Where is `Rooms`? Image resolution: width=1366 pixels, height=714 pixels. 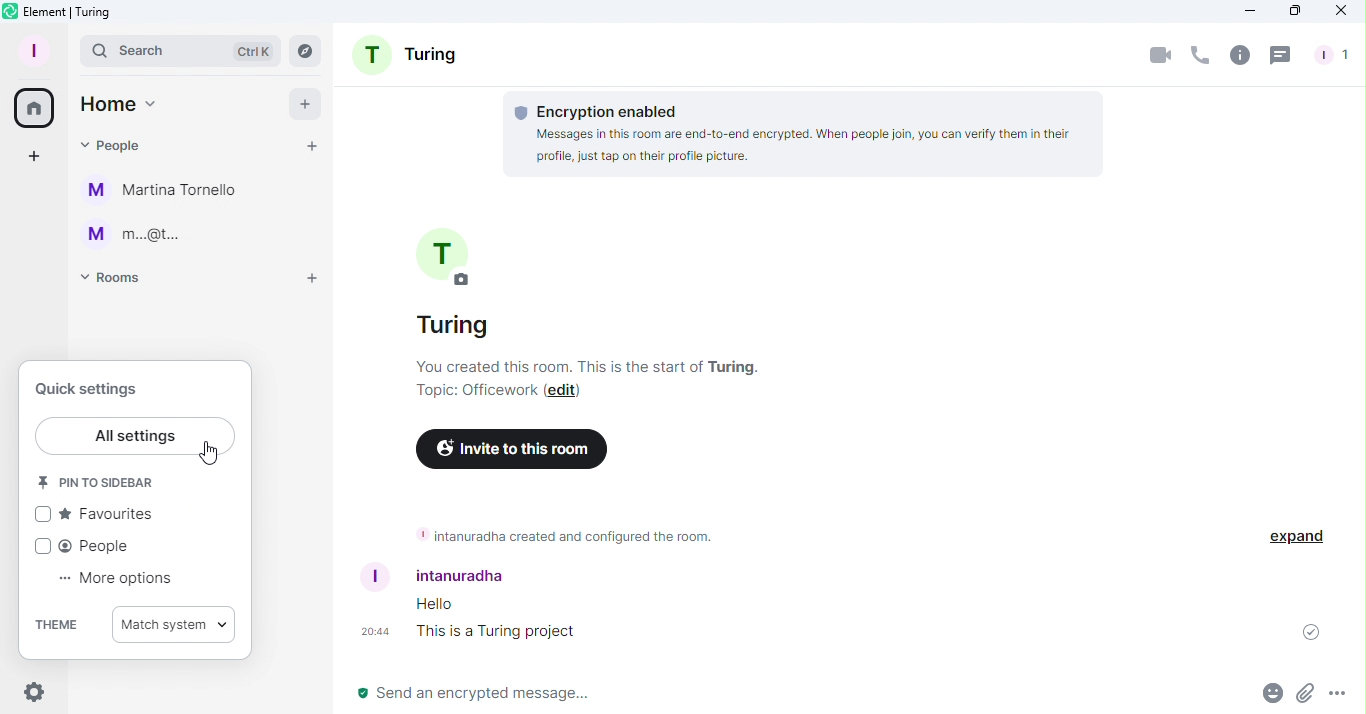 Rooms is located at coordinates (116, 280).